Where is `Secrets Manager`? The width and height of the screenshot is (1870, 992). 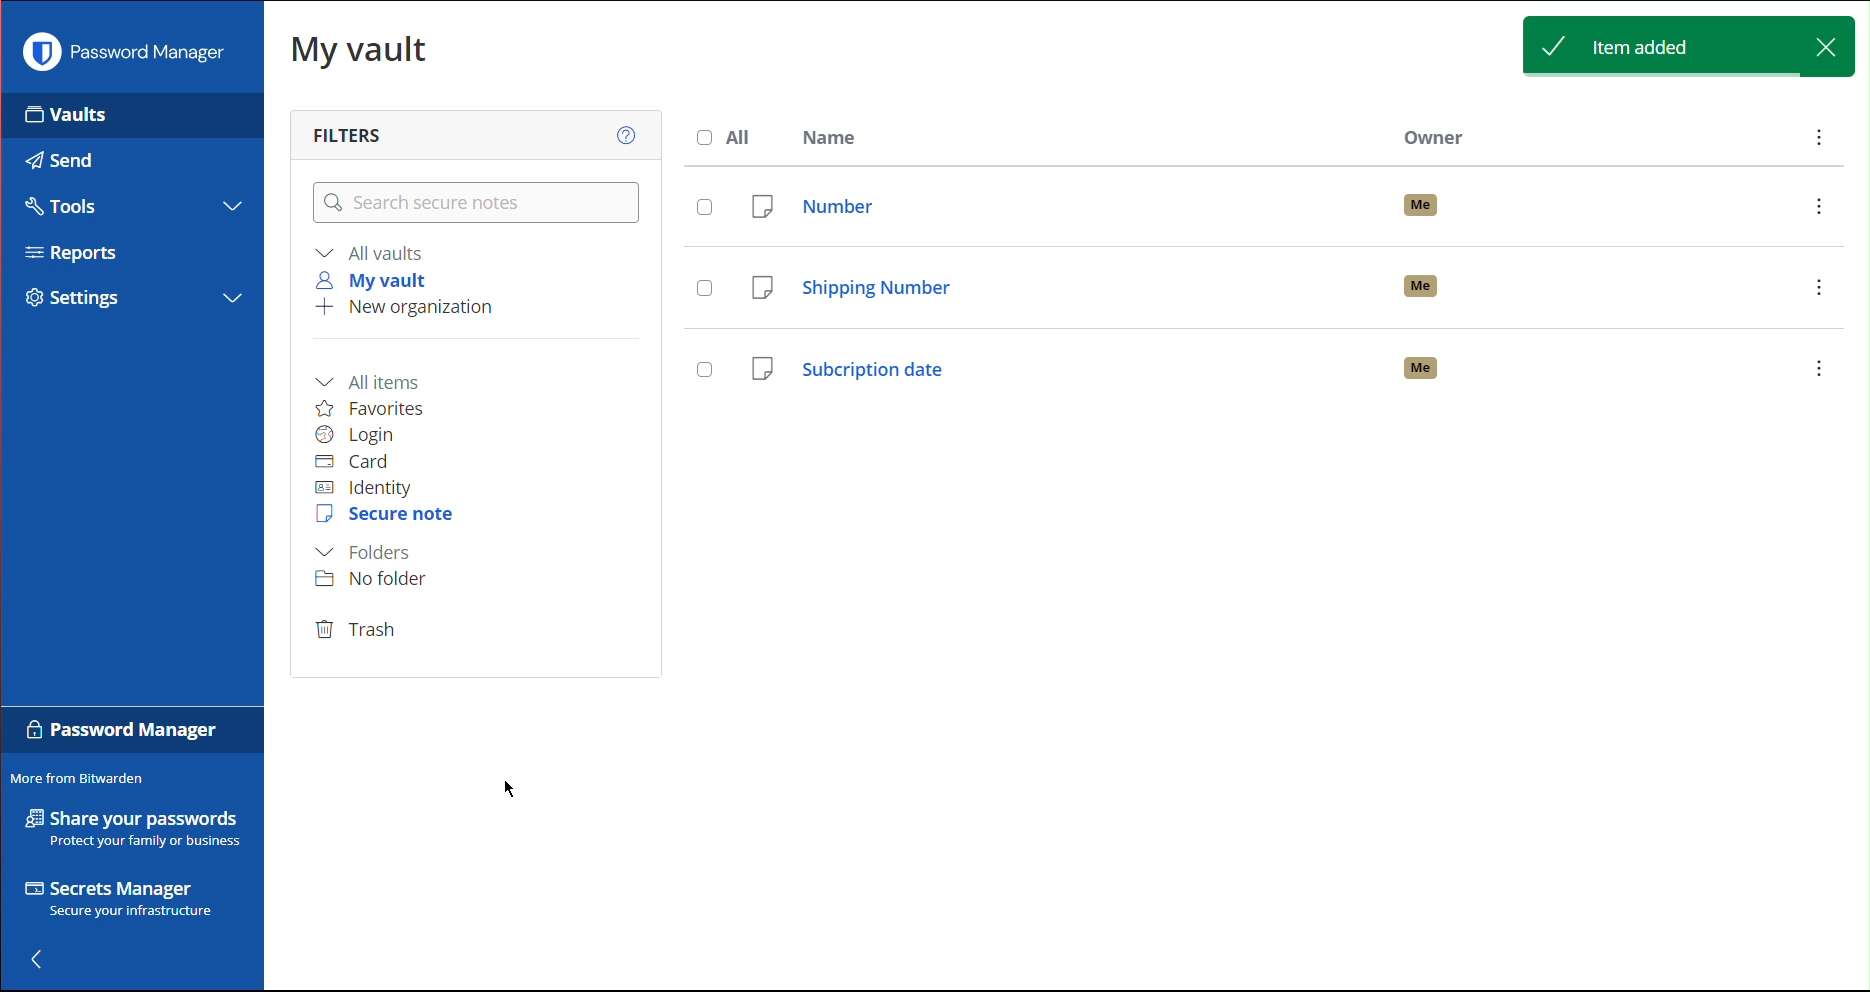 Secrets Manager is located at coordinates (116, 898).